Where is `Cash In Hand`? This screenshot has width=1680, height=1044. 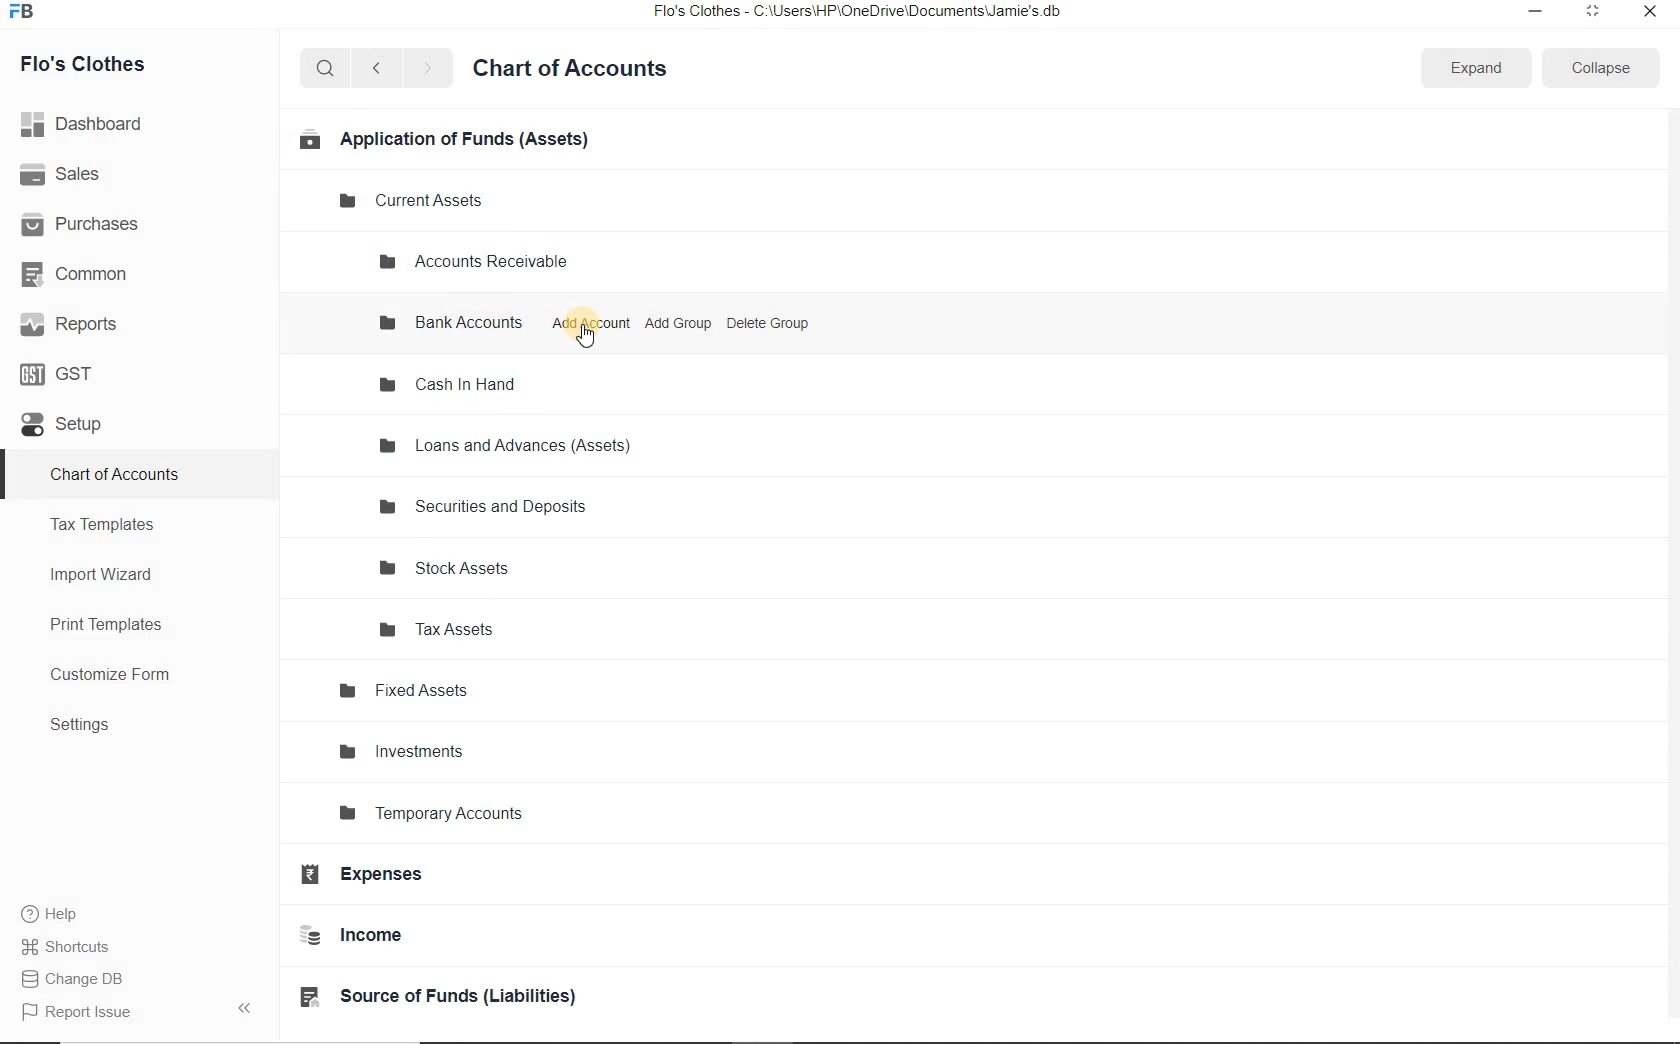
Cash In Hand is located at coordinates (457, 384).